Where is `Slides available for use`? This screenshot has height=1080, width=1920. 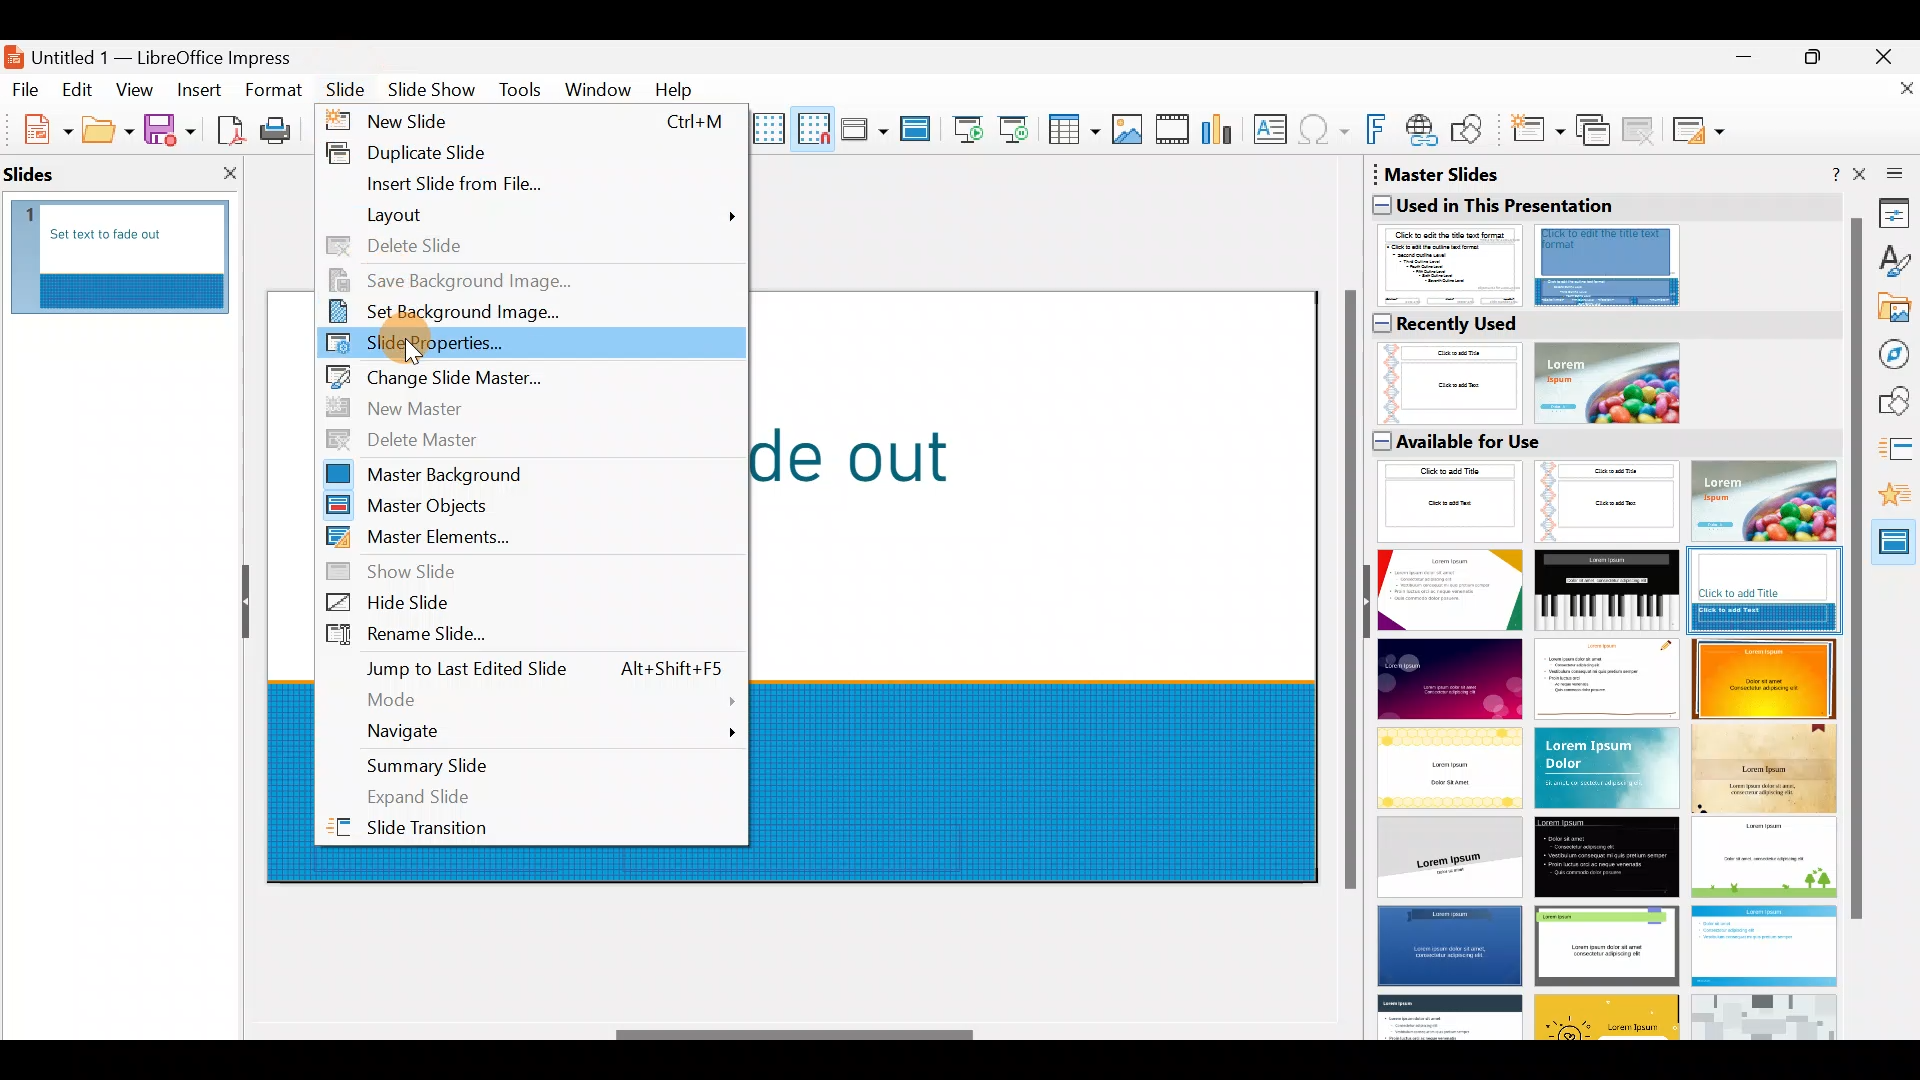
Slides available for use is located at coordinates (1602, 733).